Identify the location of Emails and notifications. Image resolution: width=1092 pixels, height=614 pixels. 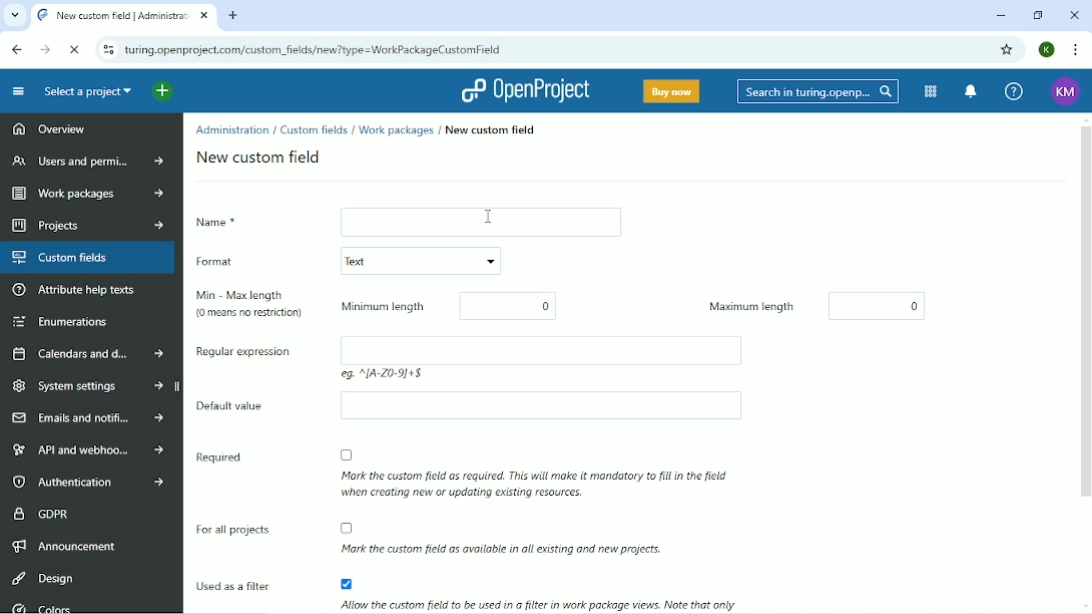
(87, 418).